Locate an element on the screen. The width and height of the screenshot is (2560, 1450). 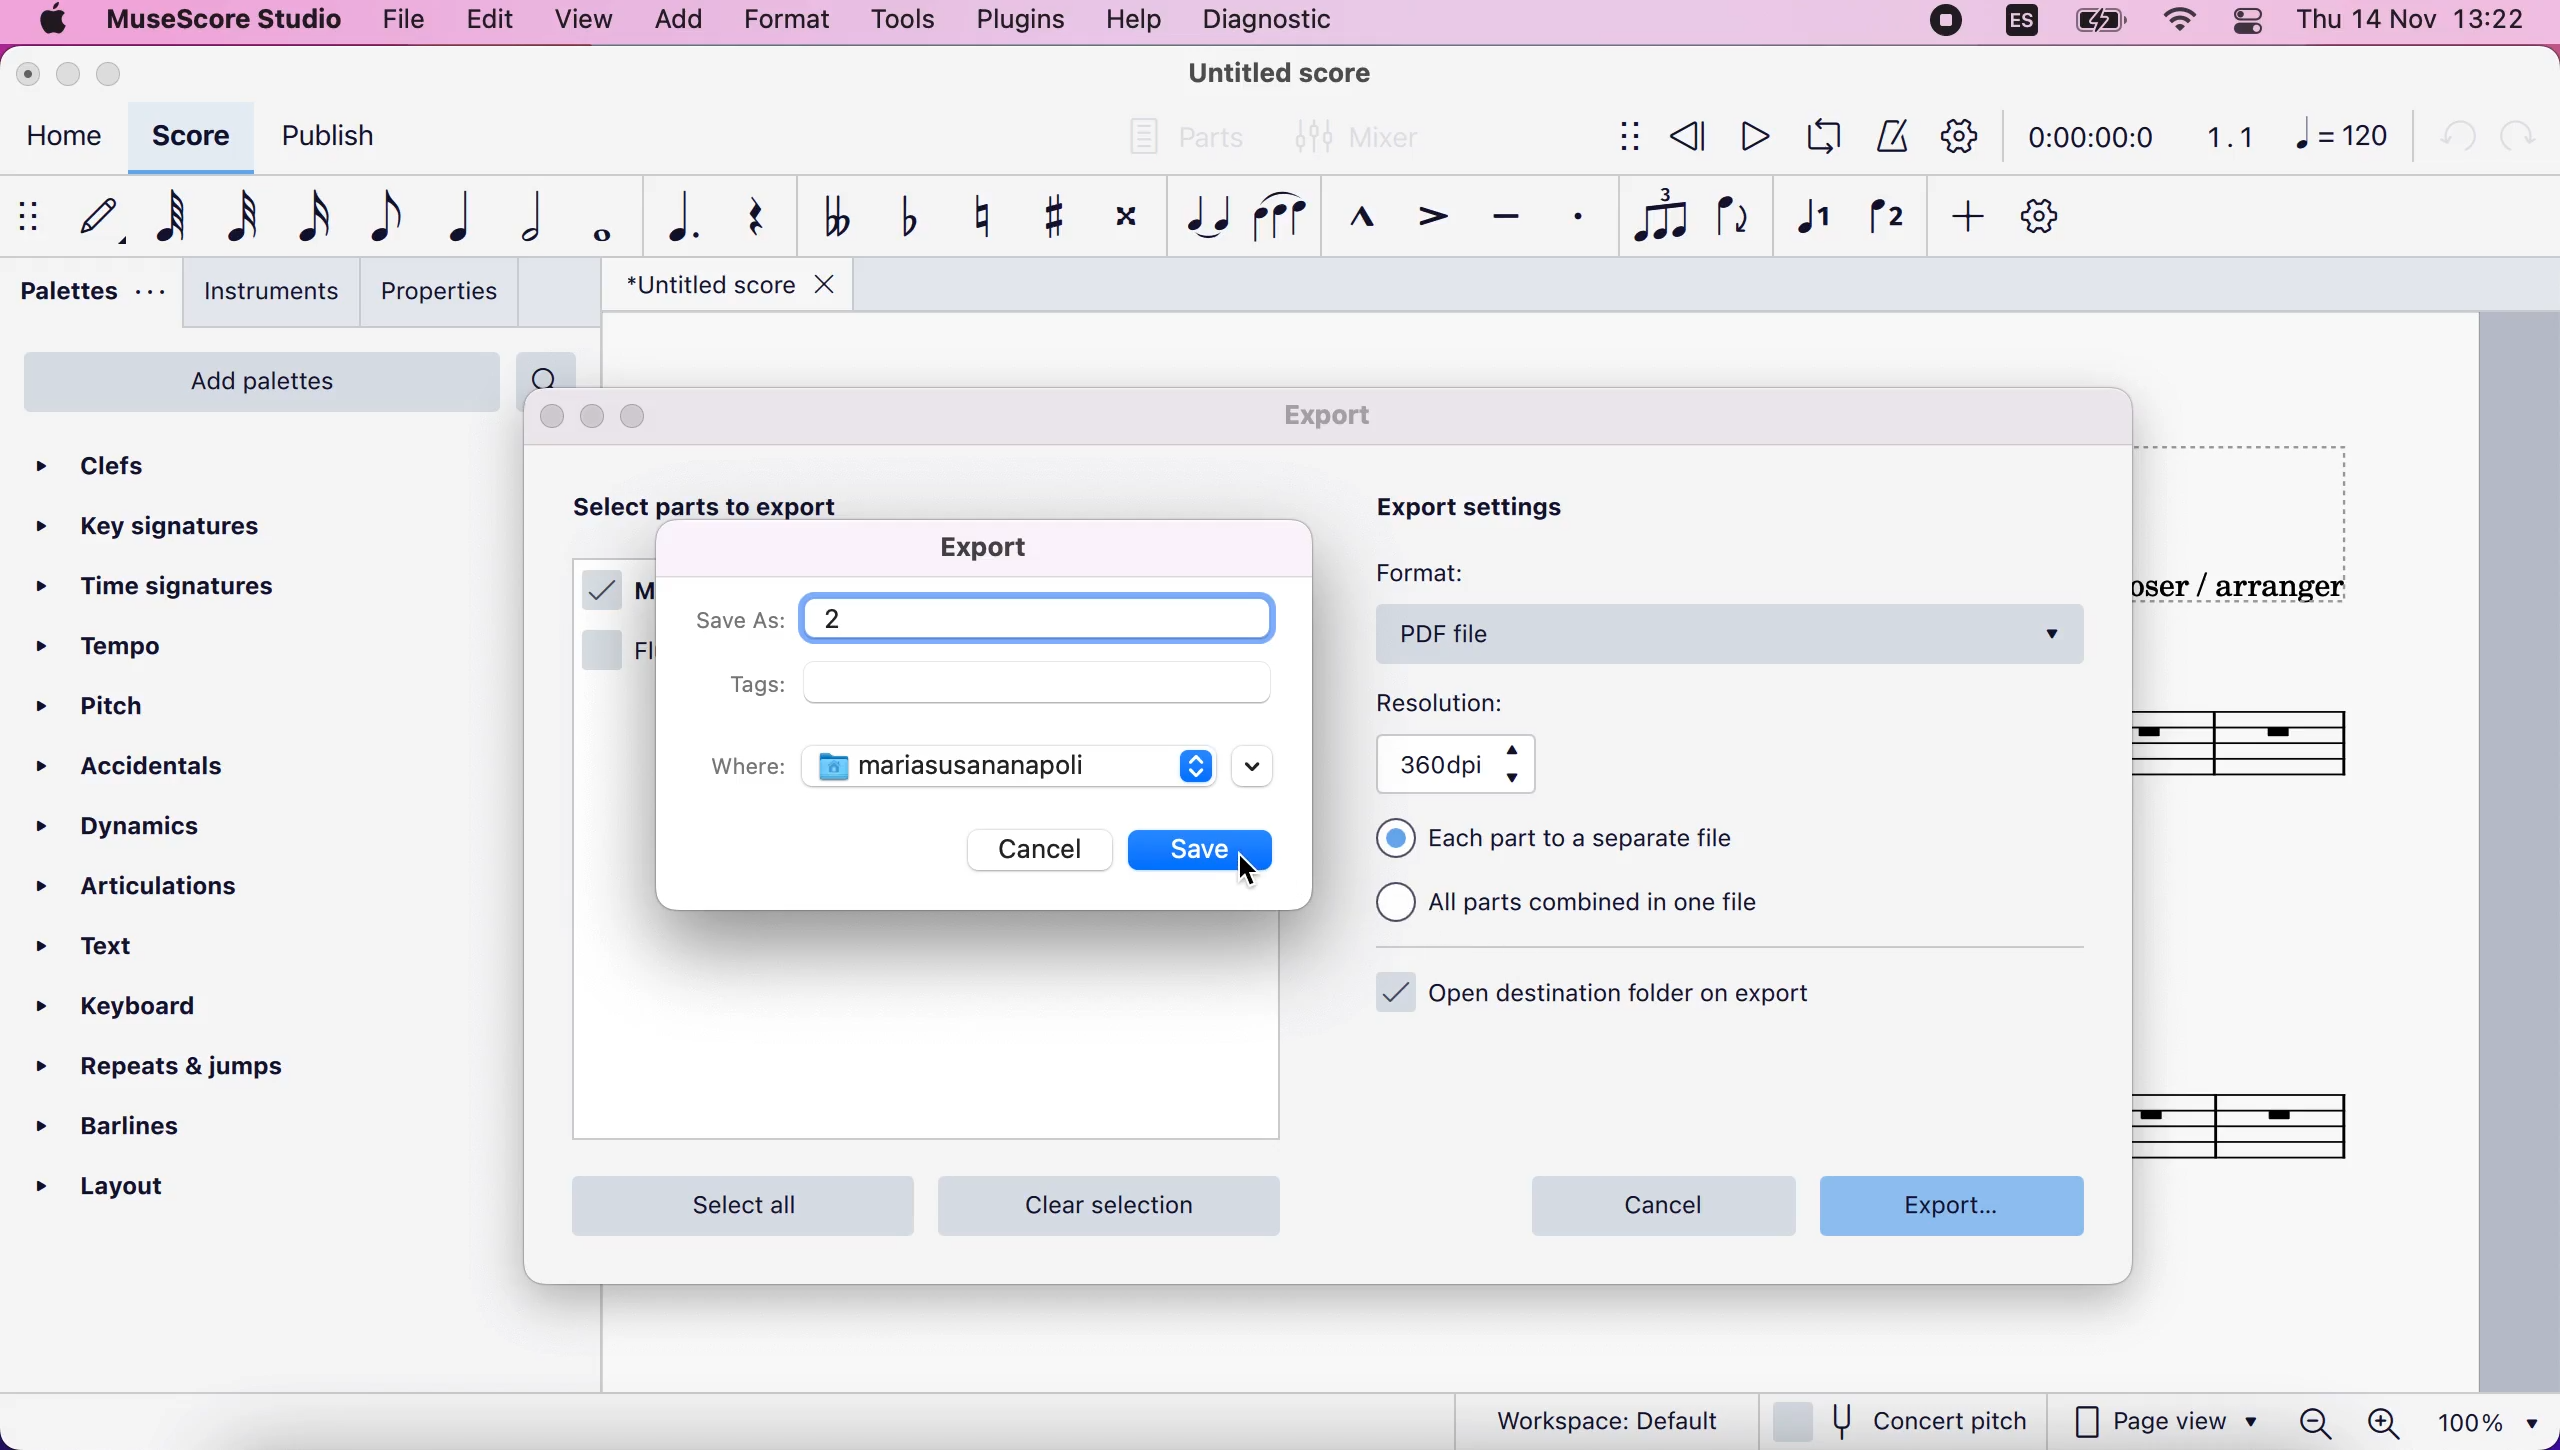
format is located at coordinates (789, 23).